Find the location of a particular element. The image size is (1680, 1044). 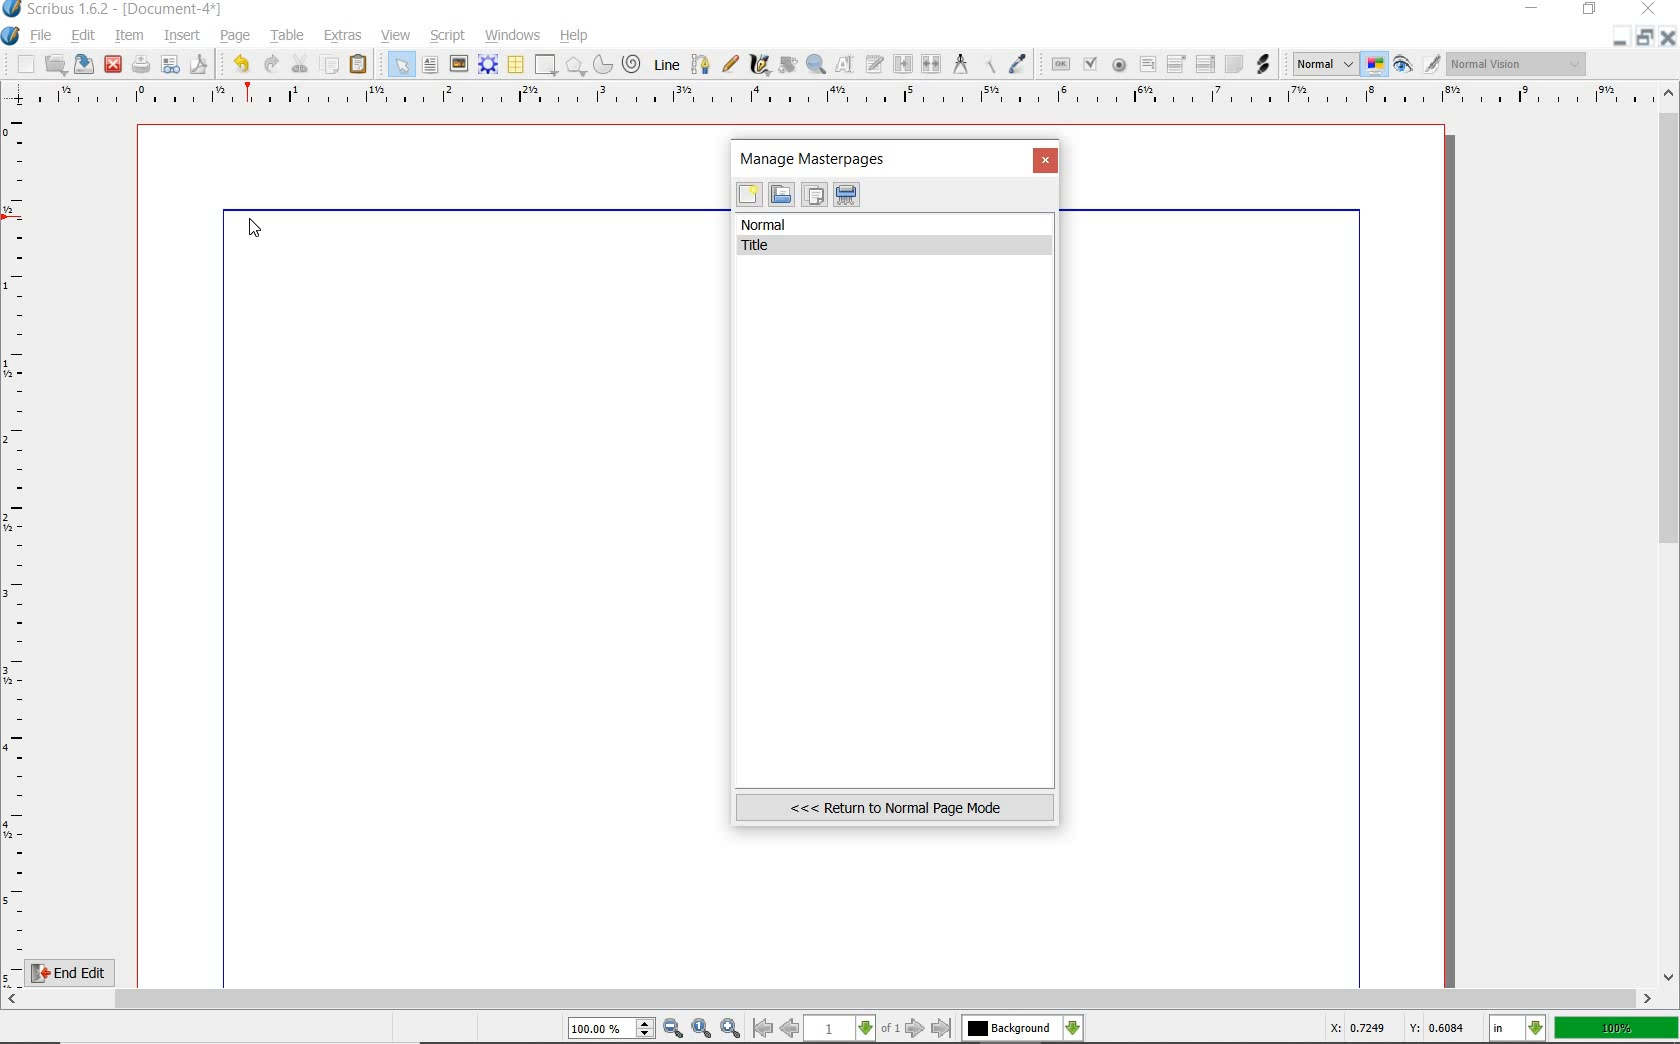

arc is located at coordinates (601, 64).